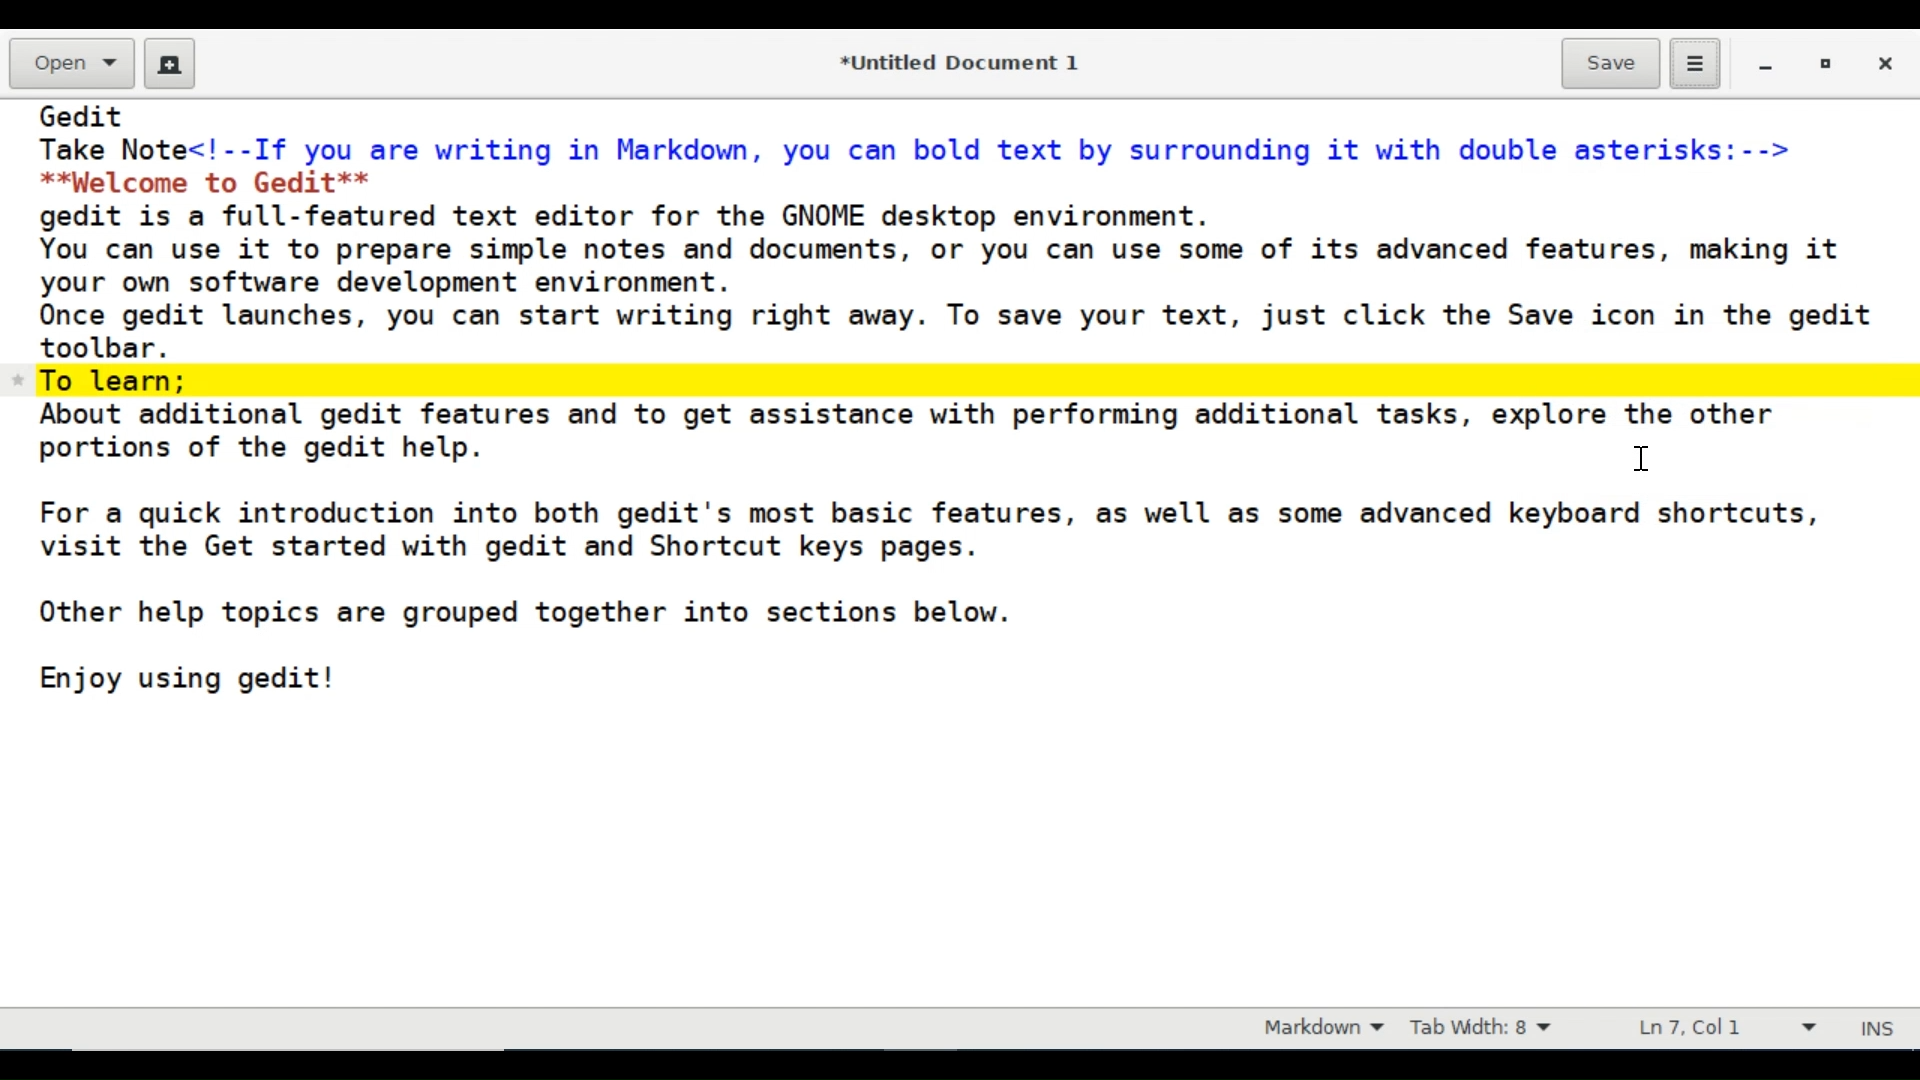  What do you see at coordinates (639, 214) in the screenshot?
I see `gedit is a full-featured text editor for the GNOME desktop environment.` at bounding box center [639, 214].